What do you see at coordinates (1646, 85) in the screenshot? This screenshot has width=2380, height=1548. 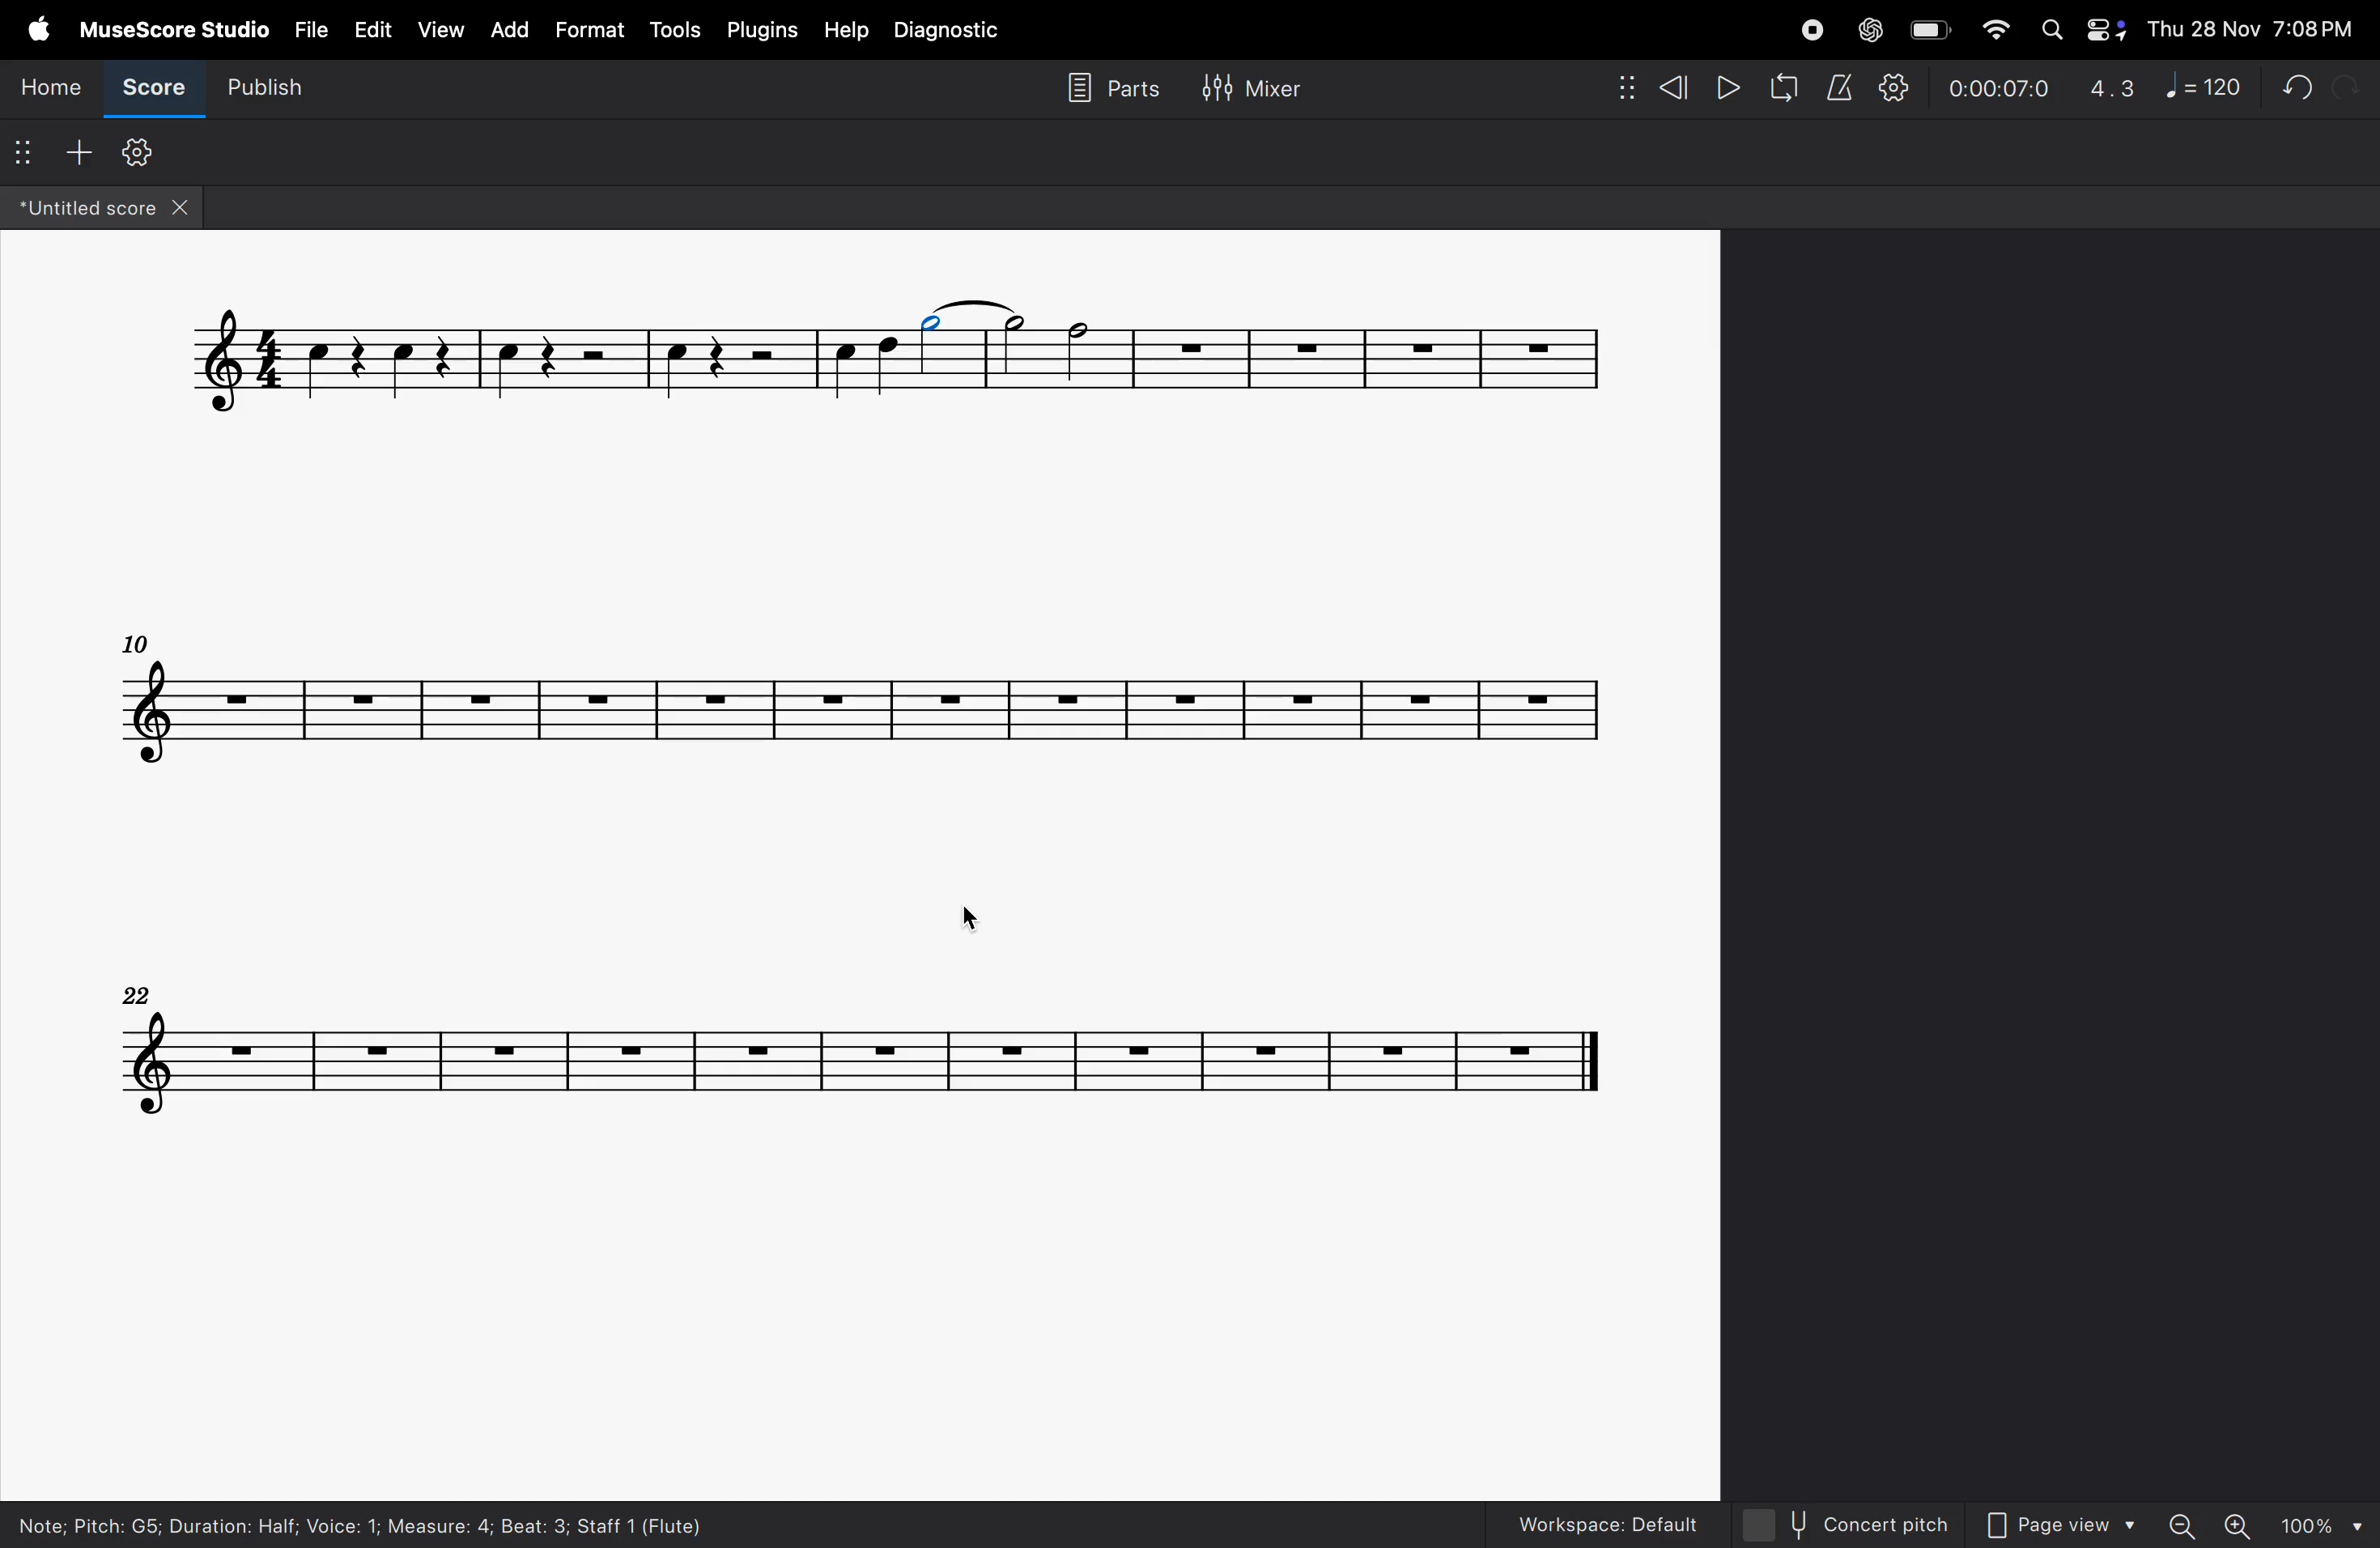 I see `rewind` at bounding box center [1646, 85].